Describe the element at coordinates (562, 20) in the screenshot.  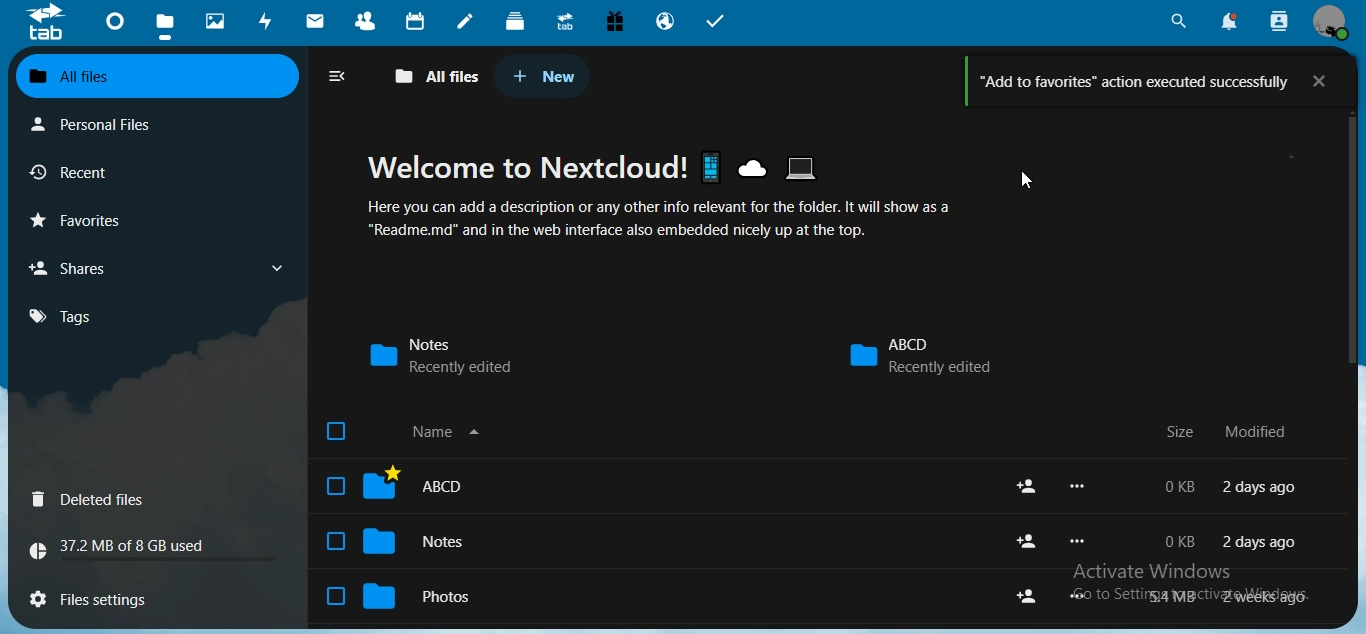
I see `upgrade trial` at that location.